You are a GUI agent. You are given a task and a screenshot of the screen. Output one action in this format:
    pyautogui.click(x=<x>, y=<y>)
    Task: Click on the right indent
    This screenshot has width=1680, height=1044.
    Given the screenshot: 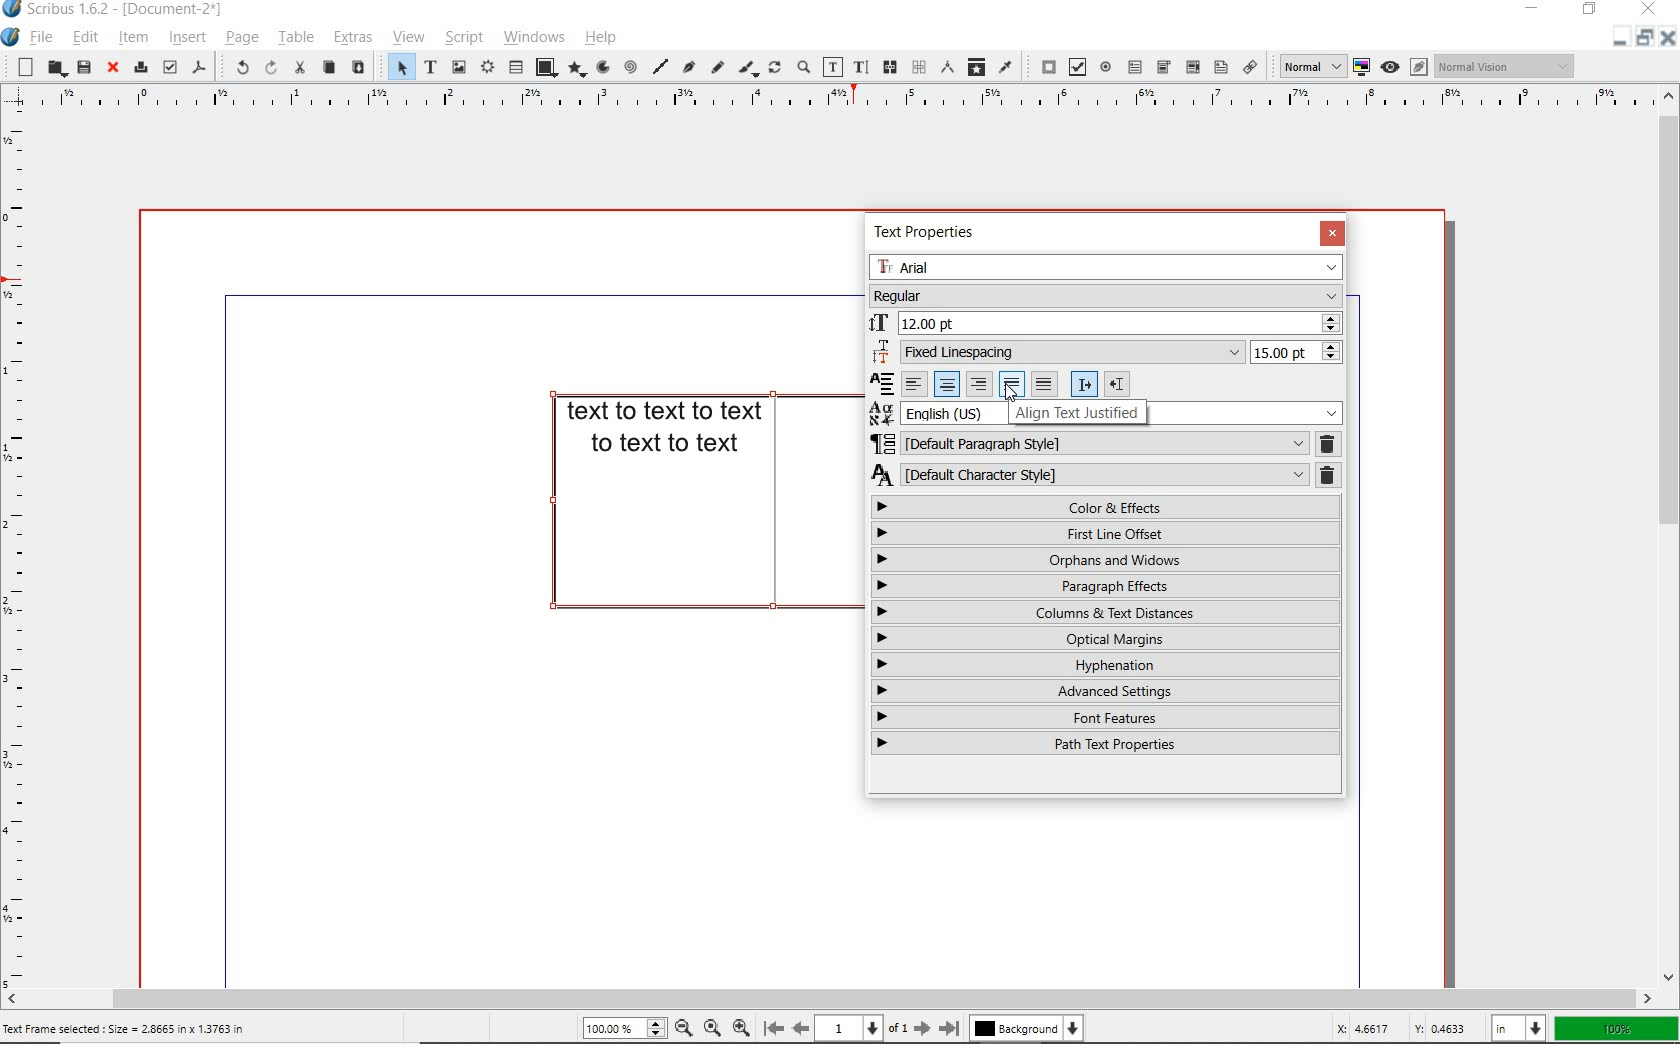 What is the action you would take?
    pyautogui.click(x=1084, y=384)
    